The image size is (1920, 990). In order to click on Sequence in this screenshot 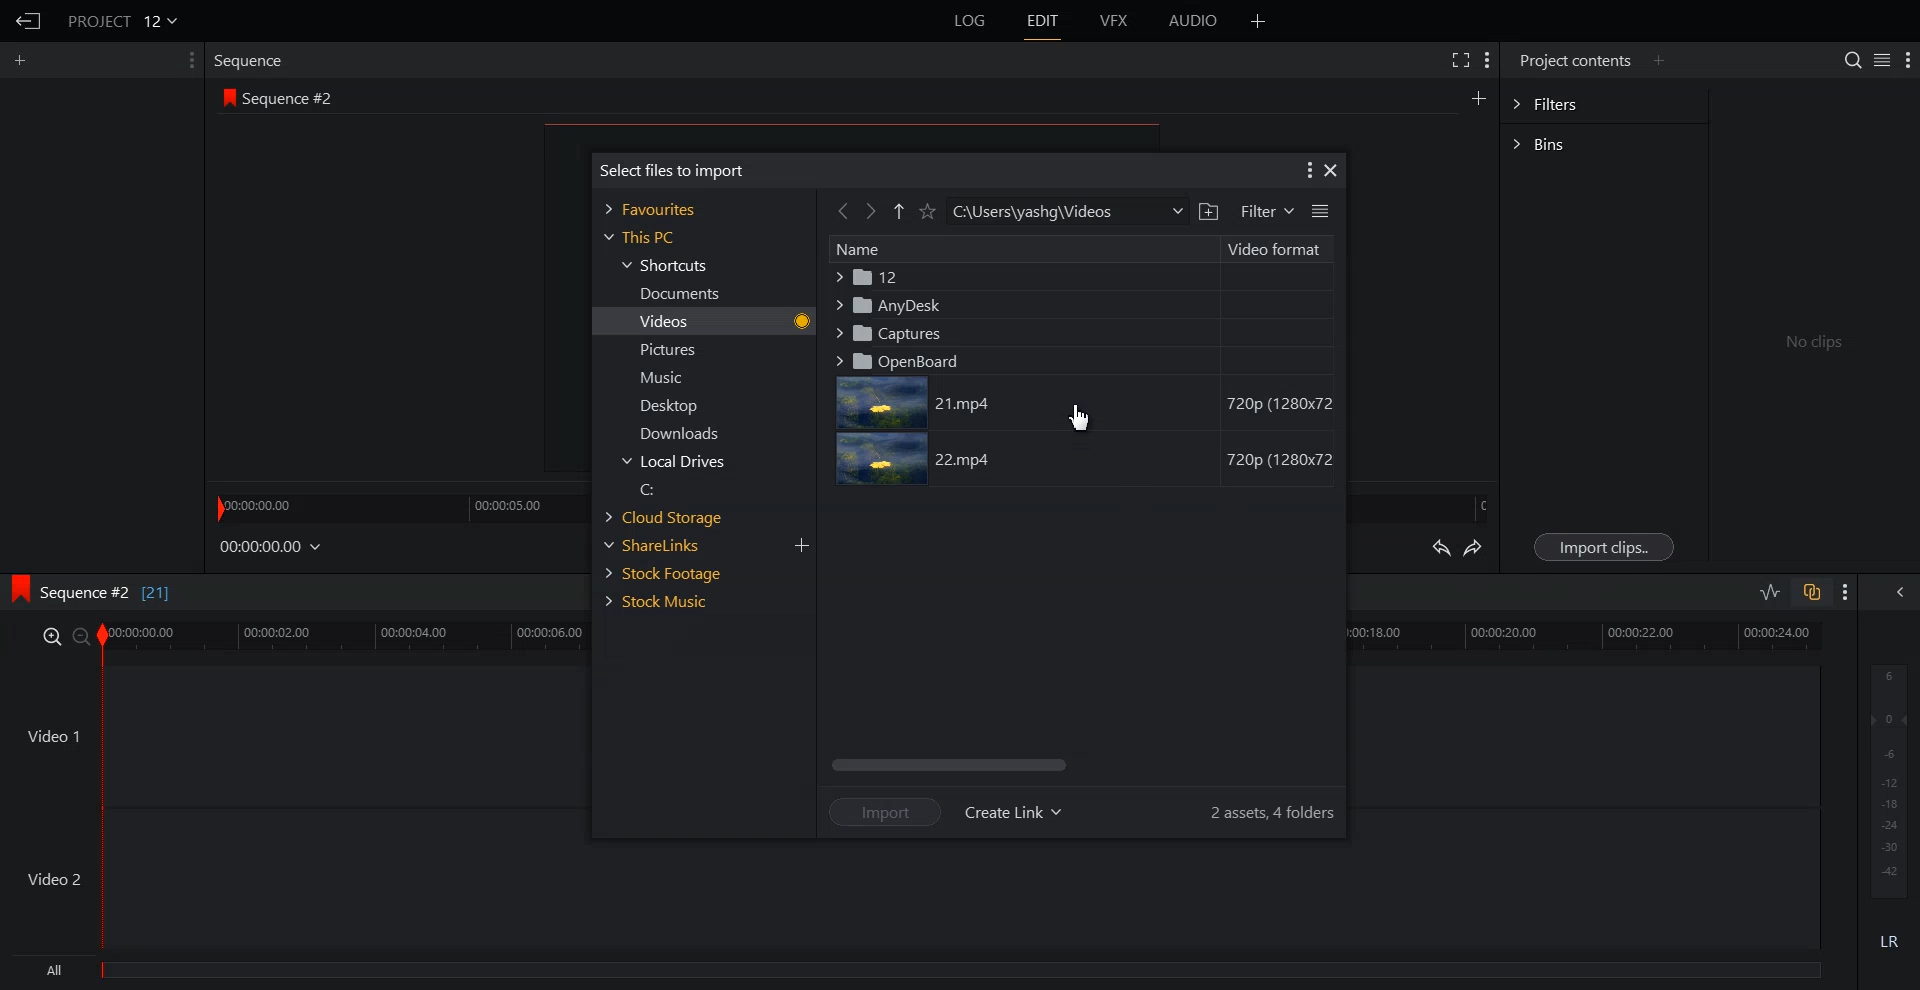, I will do `click(253, 59)`.